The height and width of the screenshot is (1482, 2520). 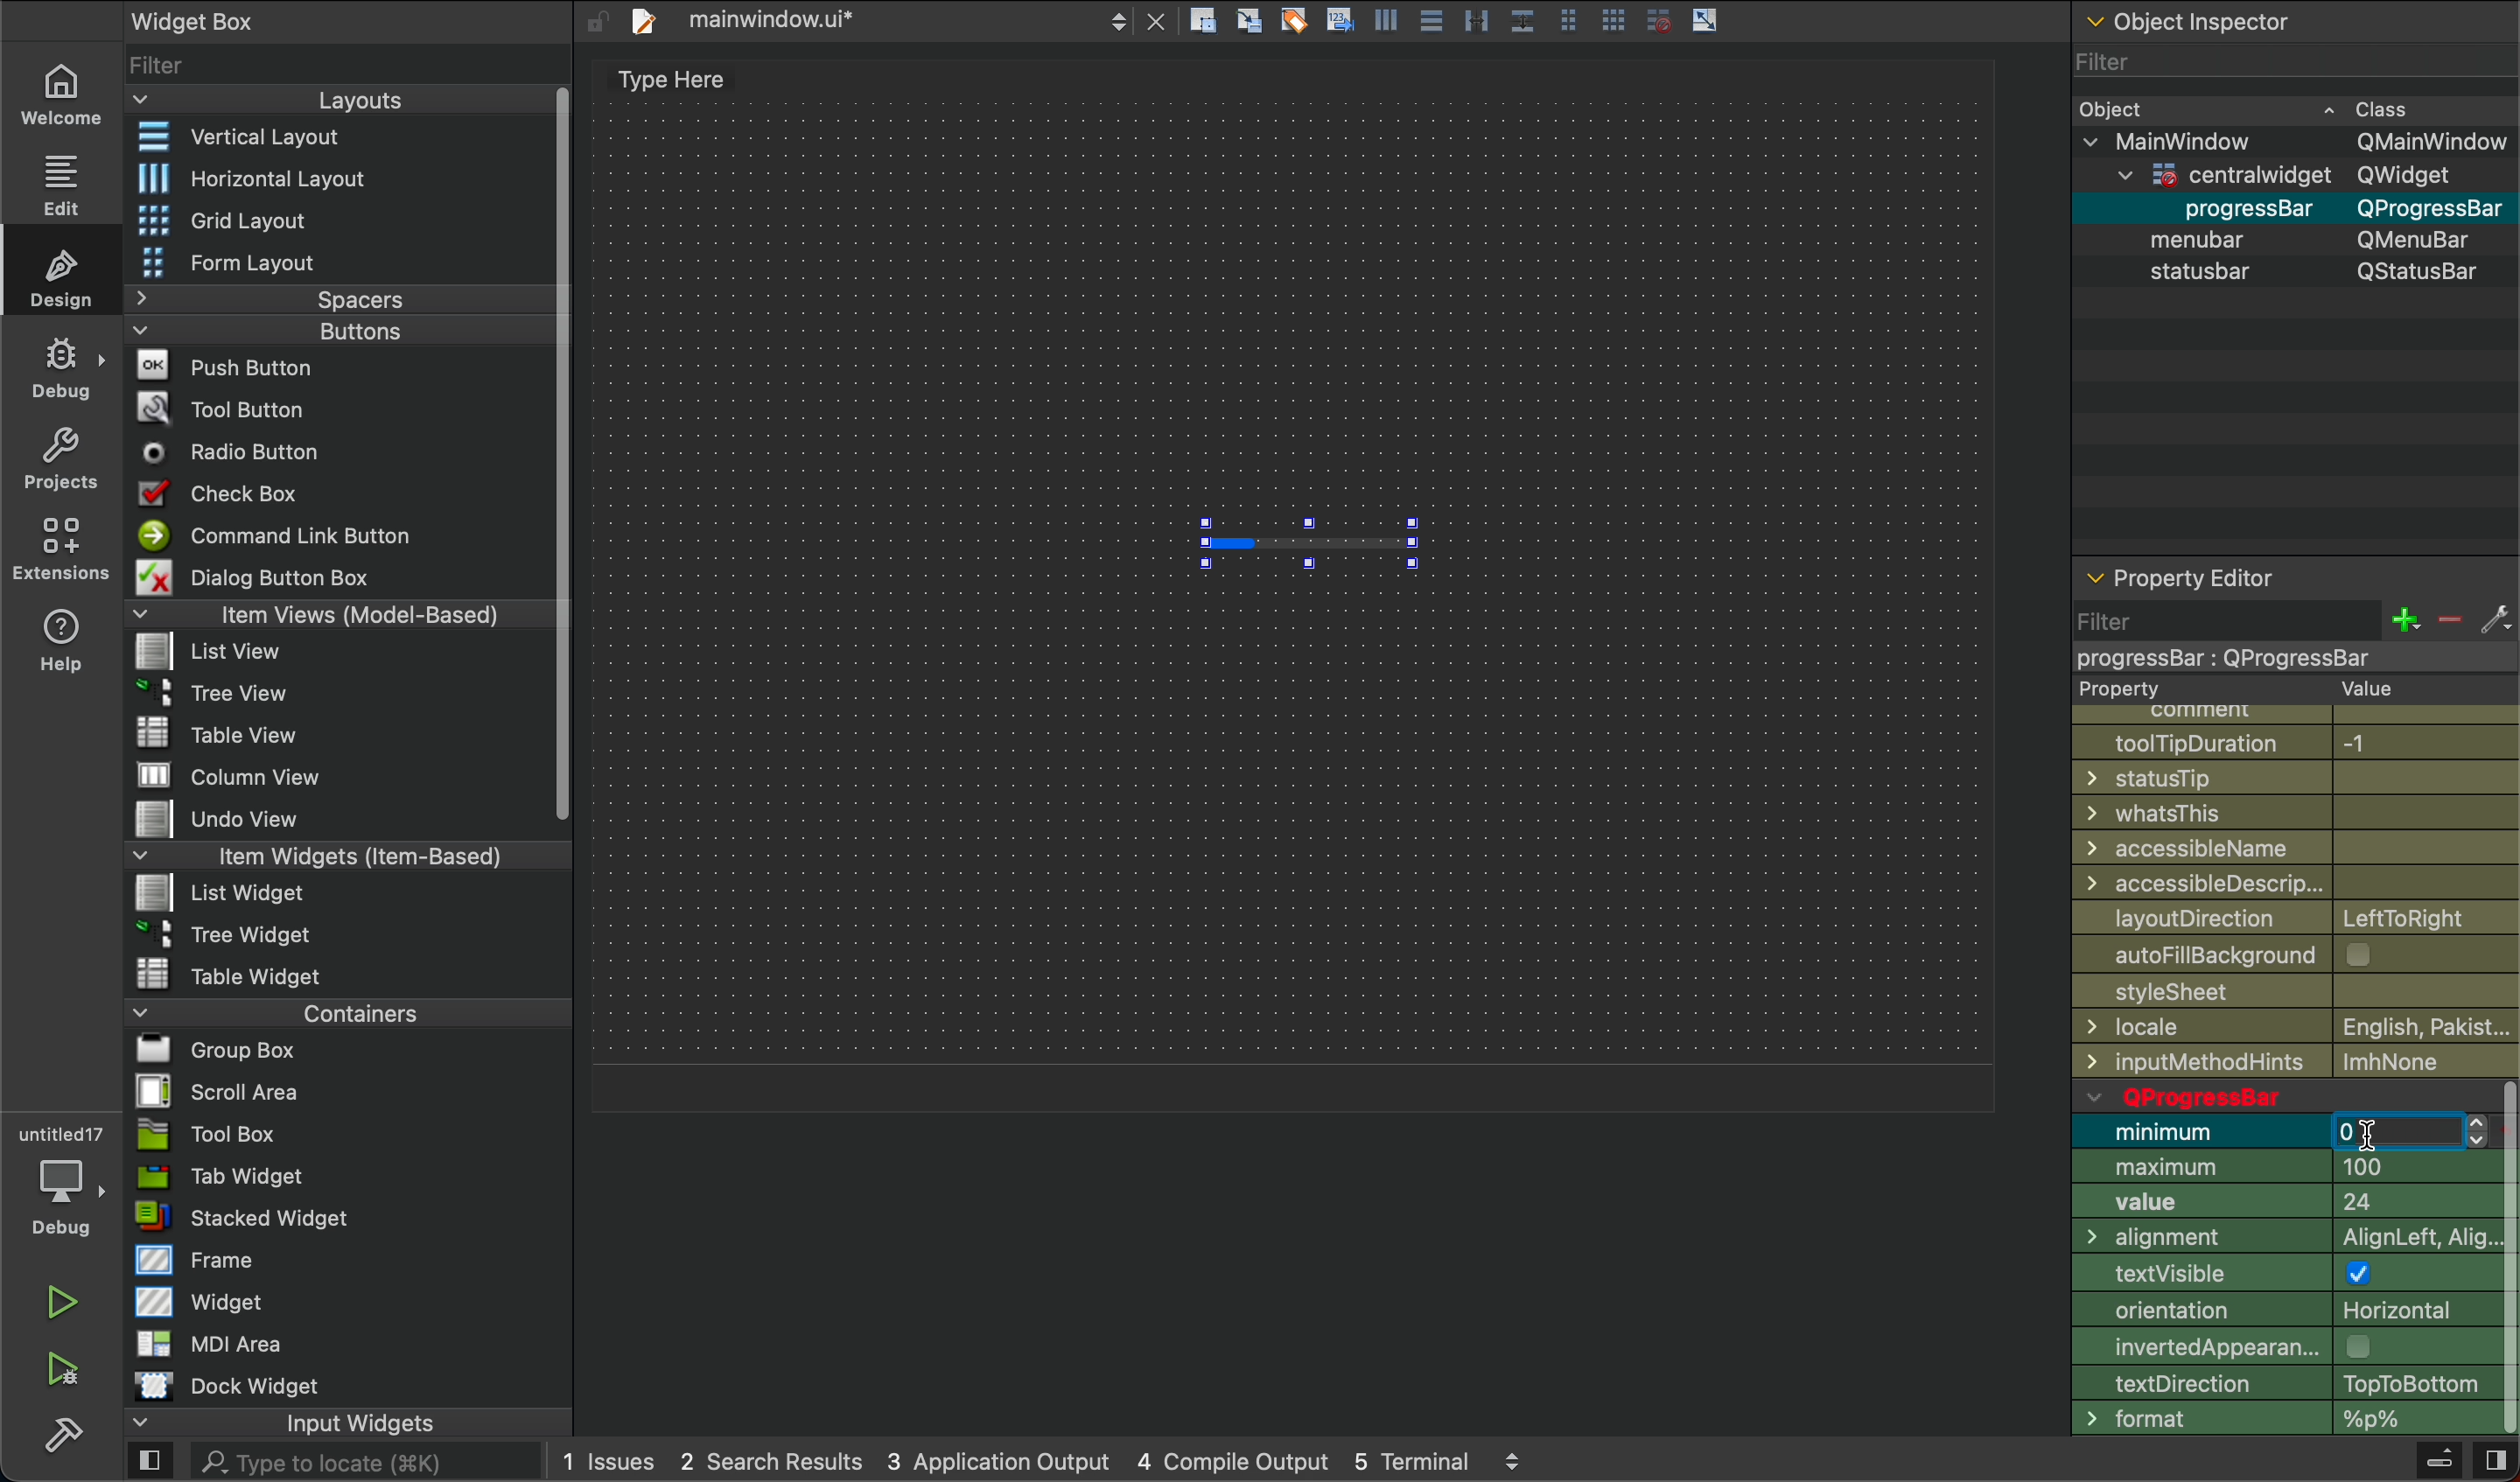 What do you see at coordinates (2292, 21) in the screenshot?
I see `object inspector` at bounding box center [2292, 21].